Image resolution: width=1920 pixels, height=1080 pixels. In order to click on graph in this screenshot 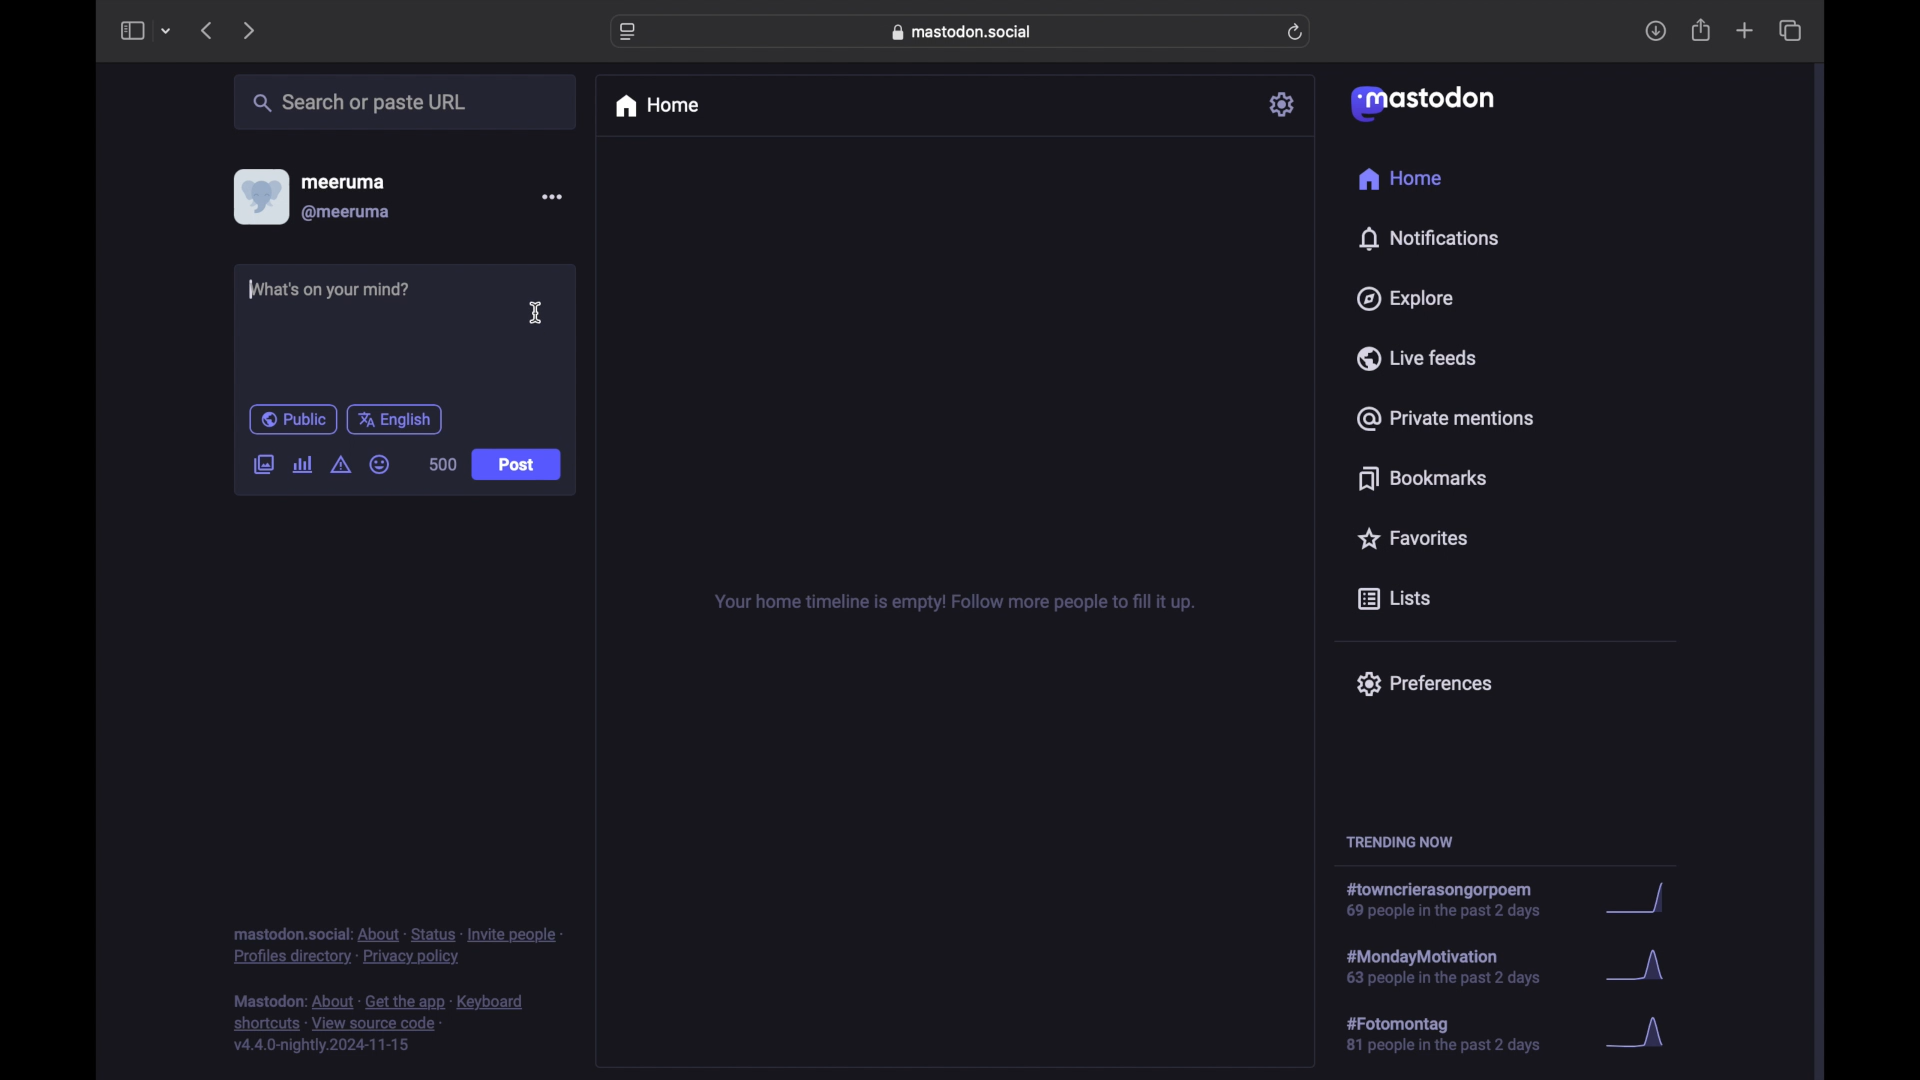, I will do `click(1635, 900)`.